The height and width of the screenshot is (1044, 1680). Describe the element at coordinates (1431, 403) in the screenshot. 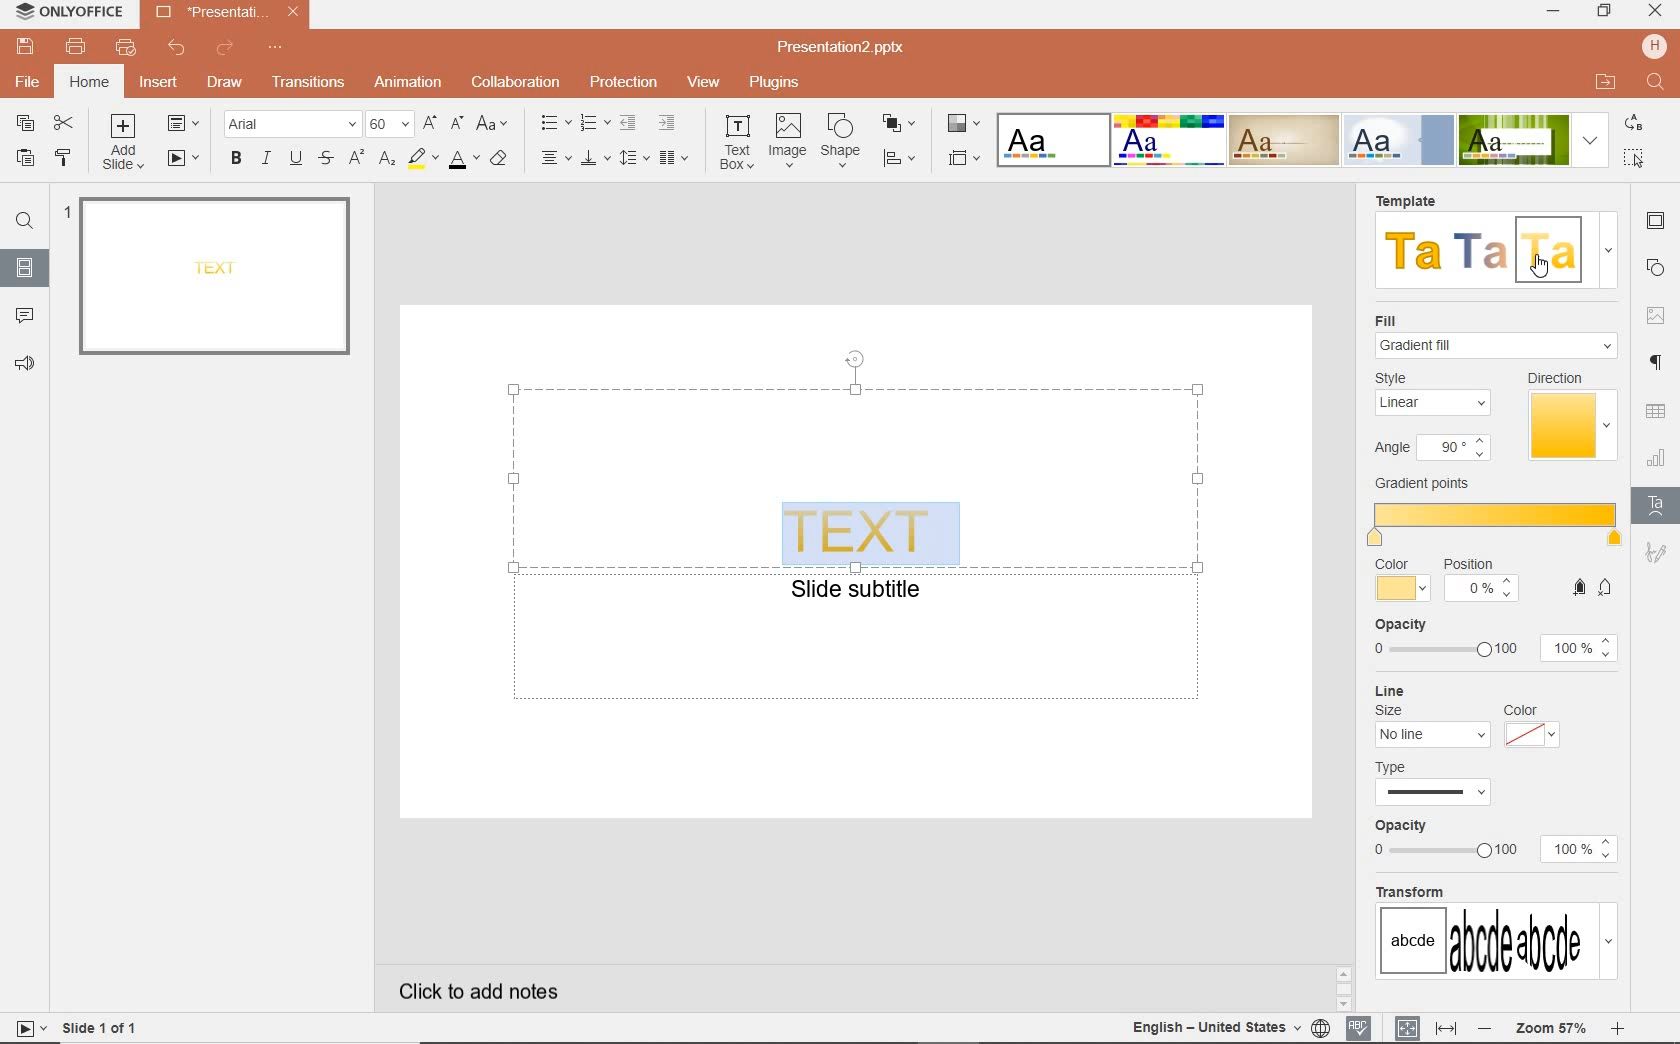

I see `linear` at that location.